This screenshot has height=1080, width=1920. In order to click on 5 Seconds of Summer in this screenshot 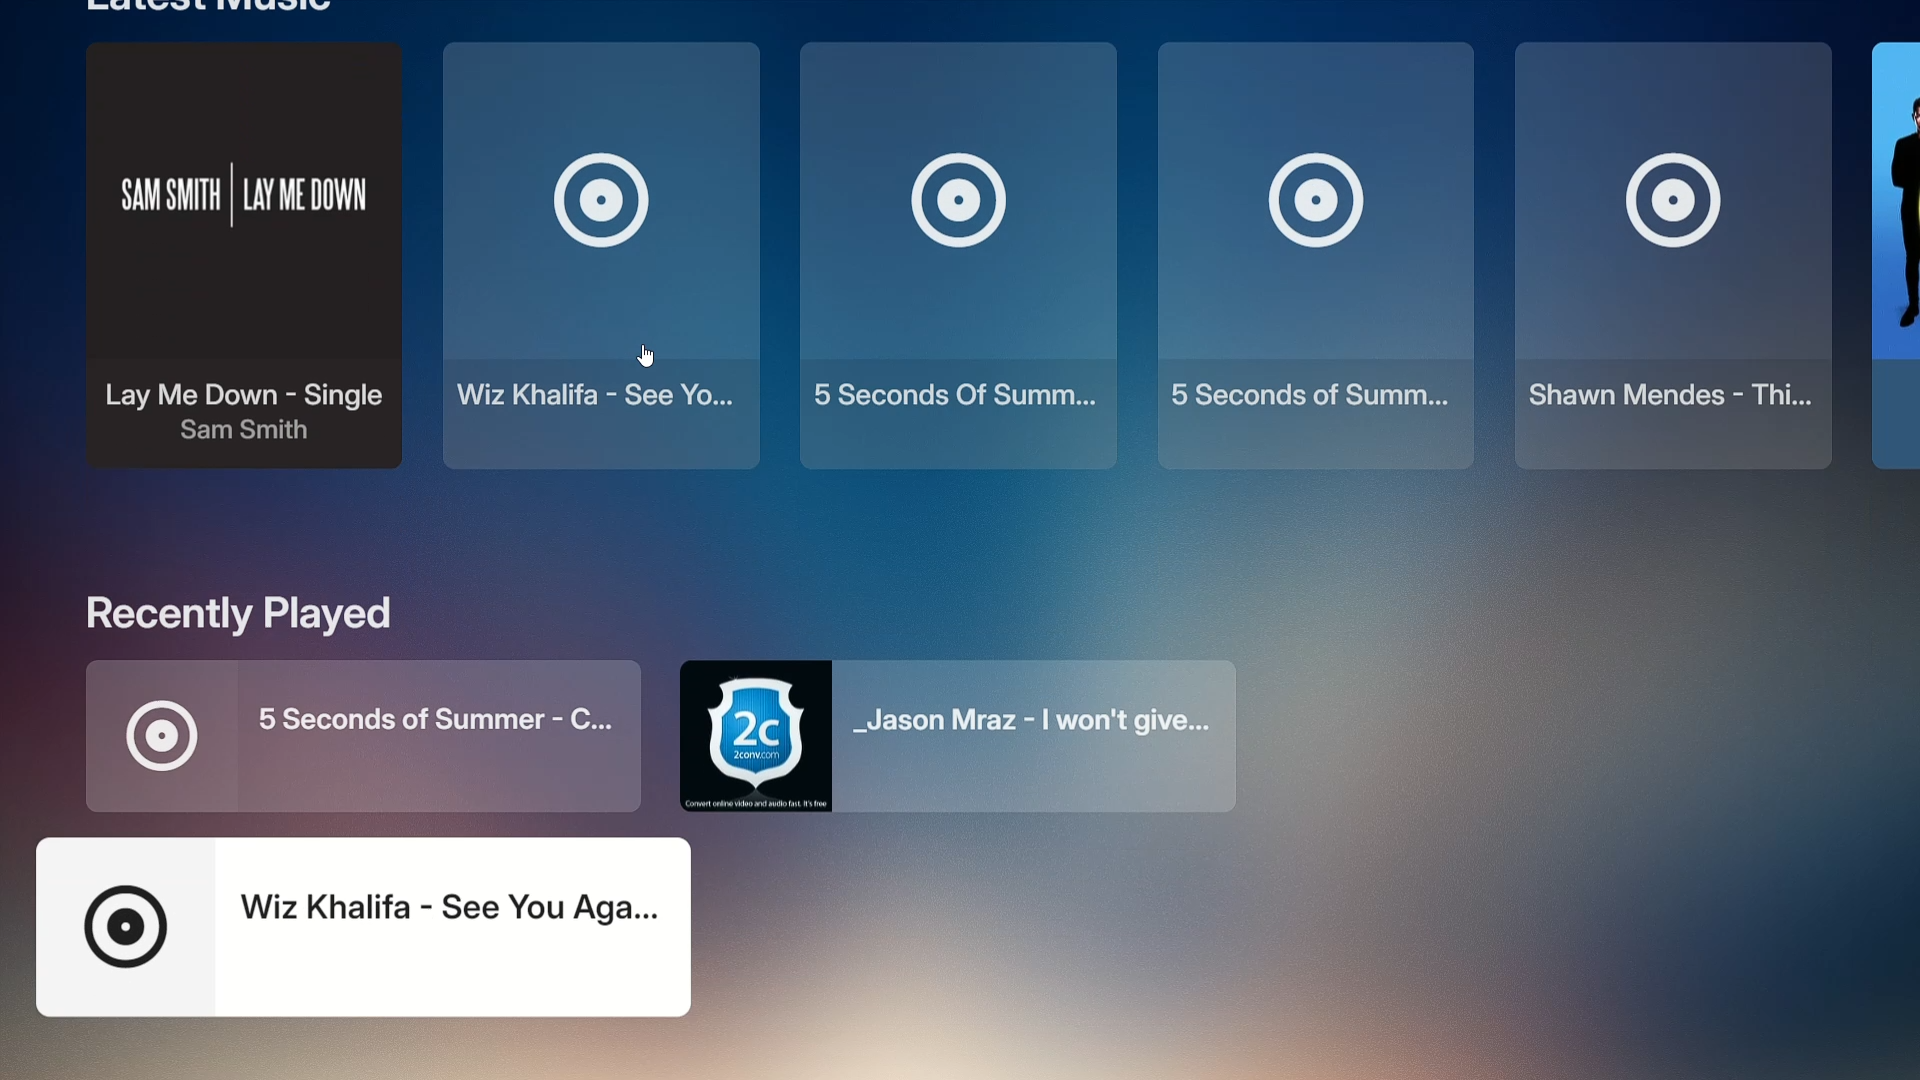, I will do `click(378, 735)`.